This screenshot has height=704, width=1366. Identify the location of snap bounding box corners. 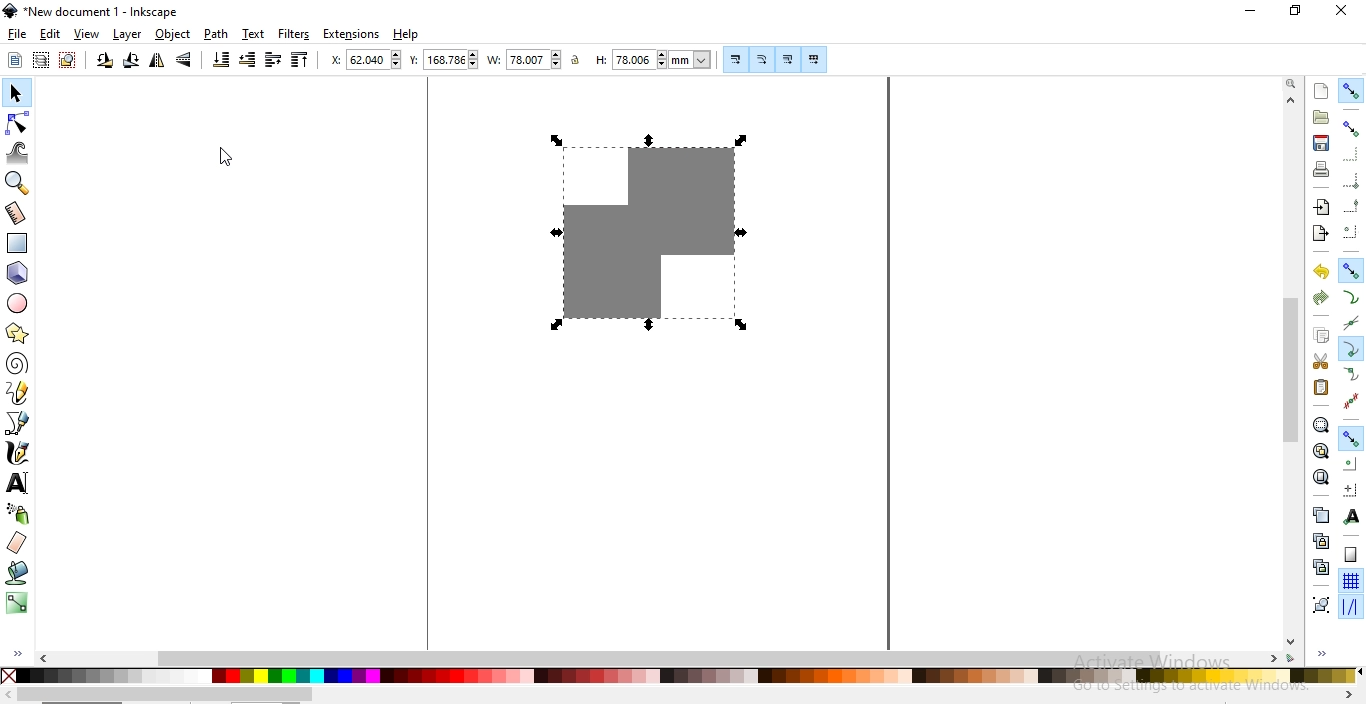
(1352, 178).